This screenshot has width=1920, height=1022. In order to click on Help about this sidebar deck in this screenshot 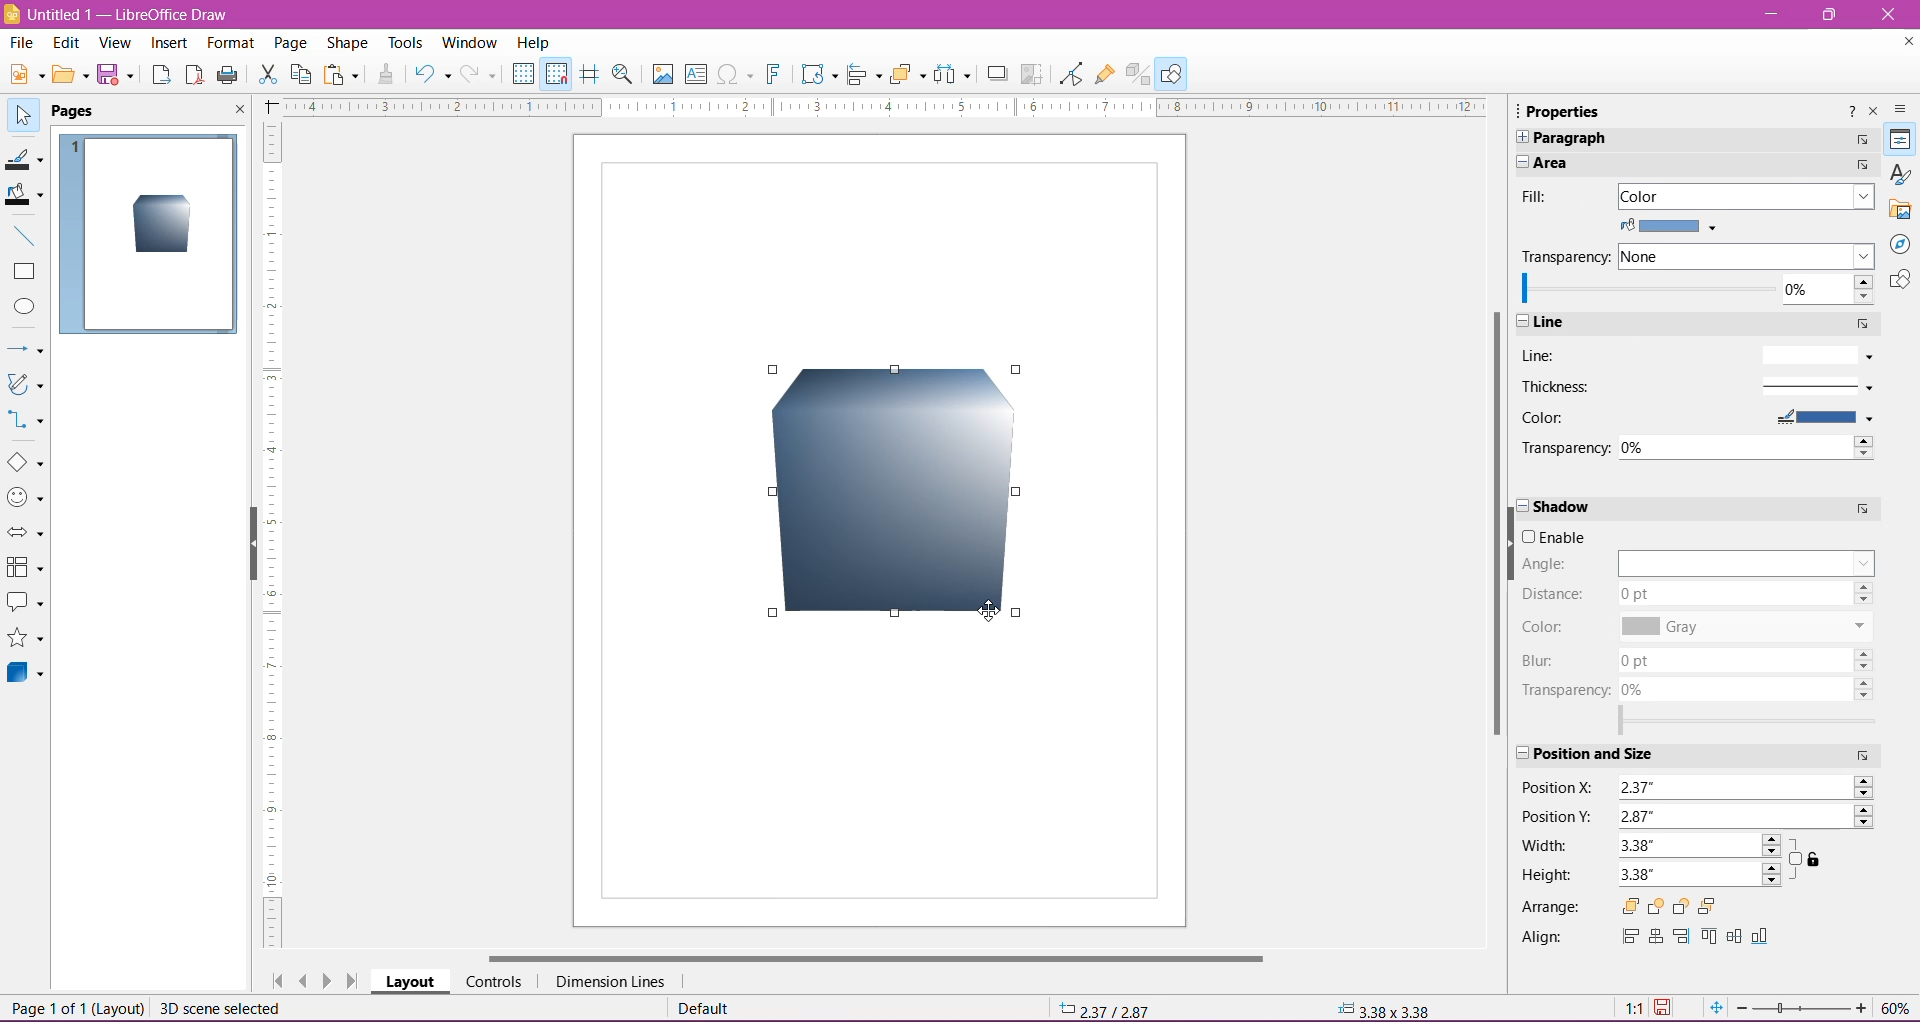, I will do `click(1849, 115)`.